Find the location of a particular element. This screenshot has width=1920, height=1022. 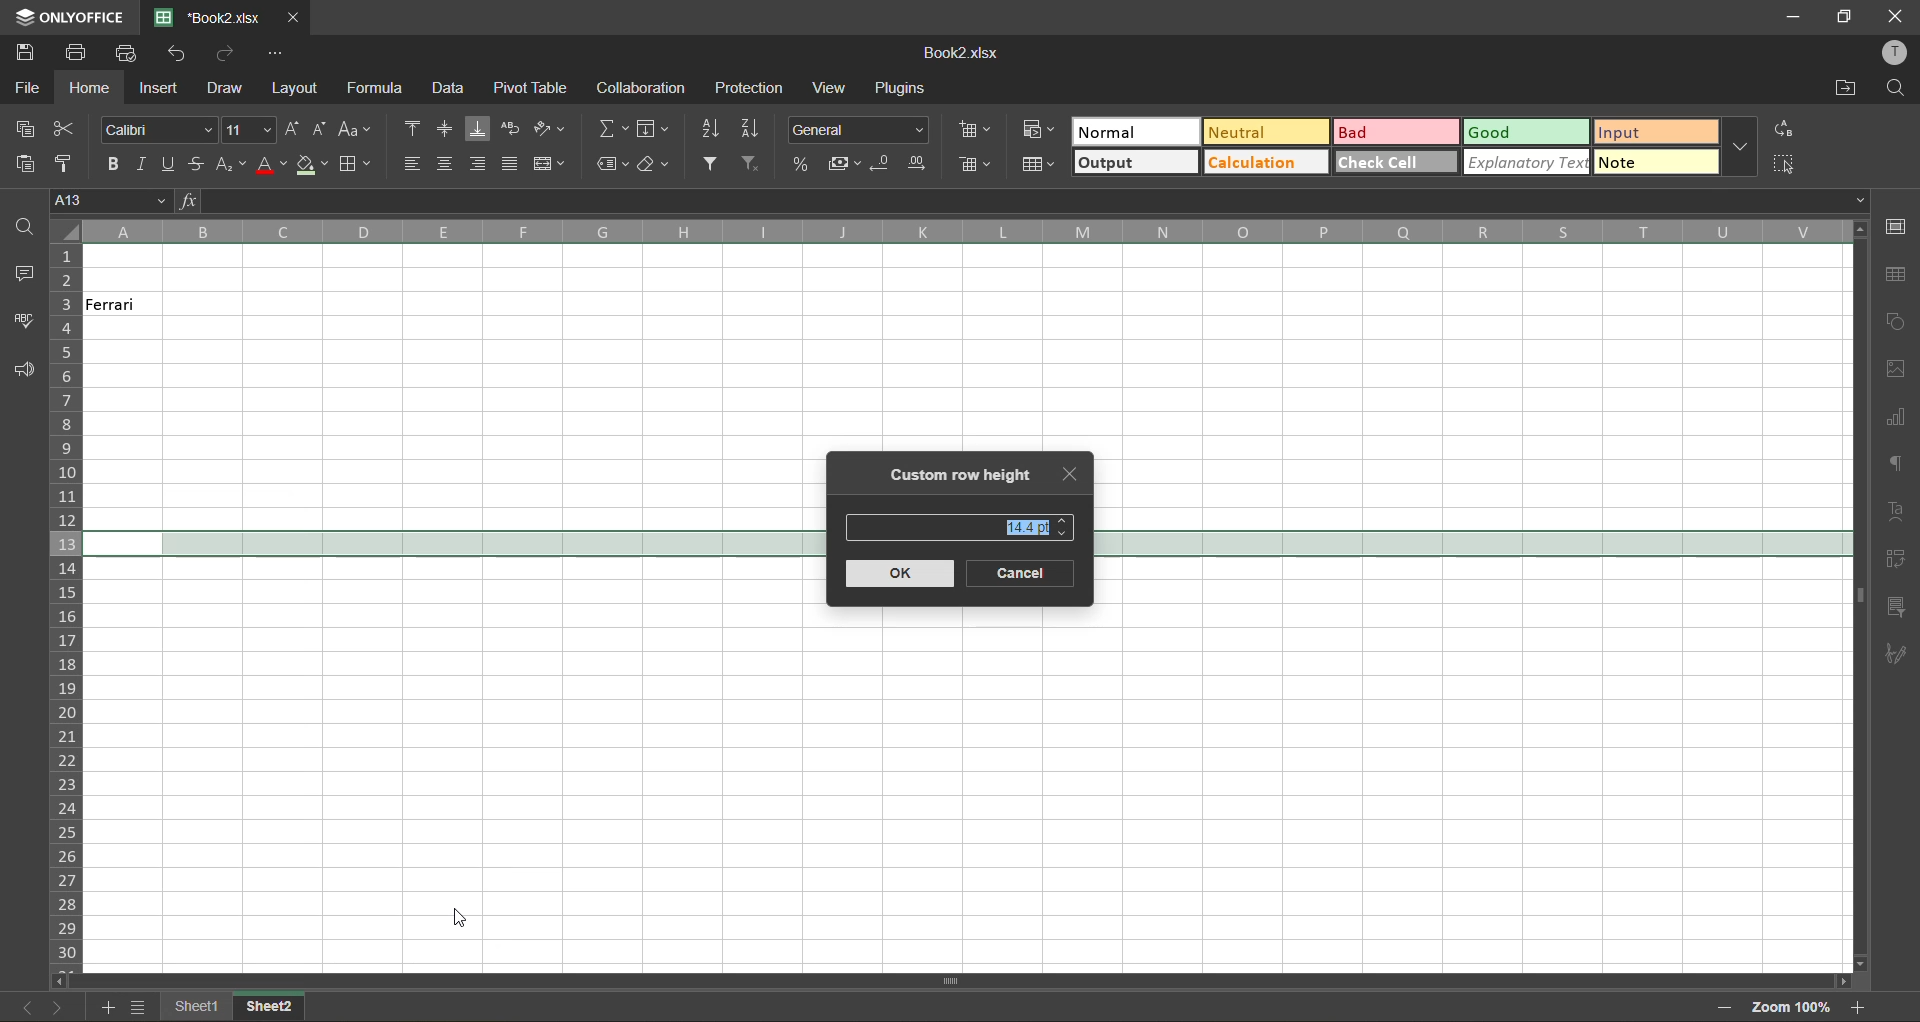

charts is located at coordinates (1900, 420).